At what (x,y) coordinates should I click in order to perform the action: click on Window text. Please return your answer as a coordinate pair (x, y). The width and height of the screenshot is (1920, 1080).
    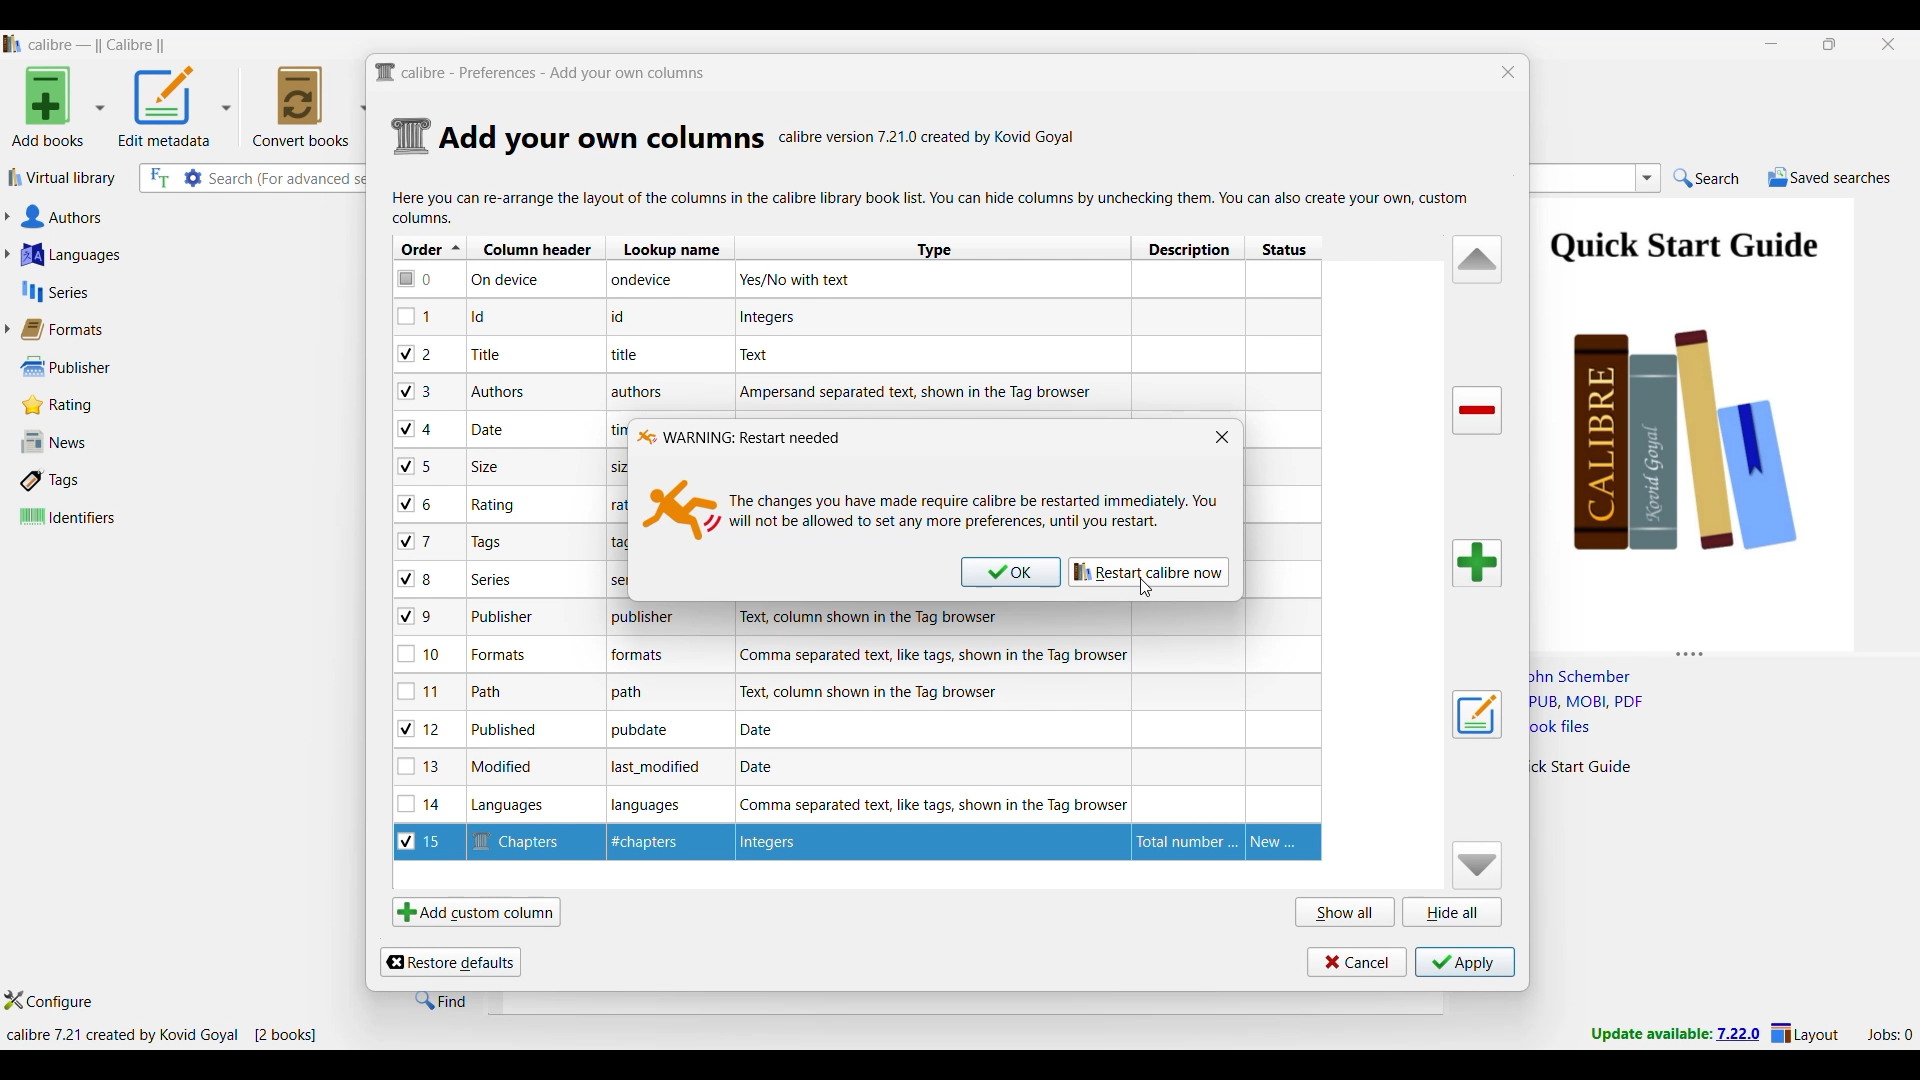
    Looking at the image, I should click on (974, 511).